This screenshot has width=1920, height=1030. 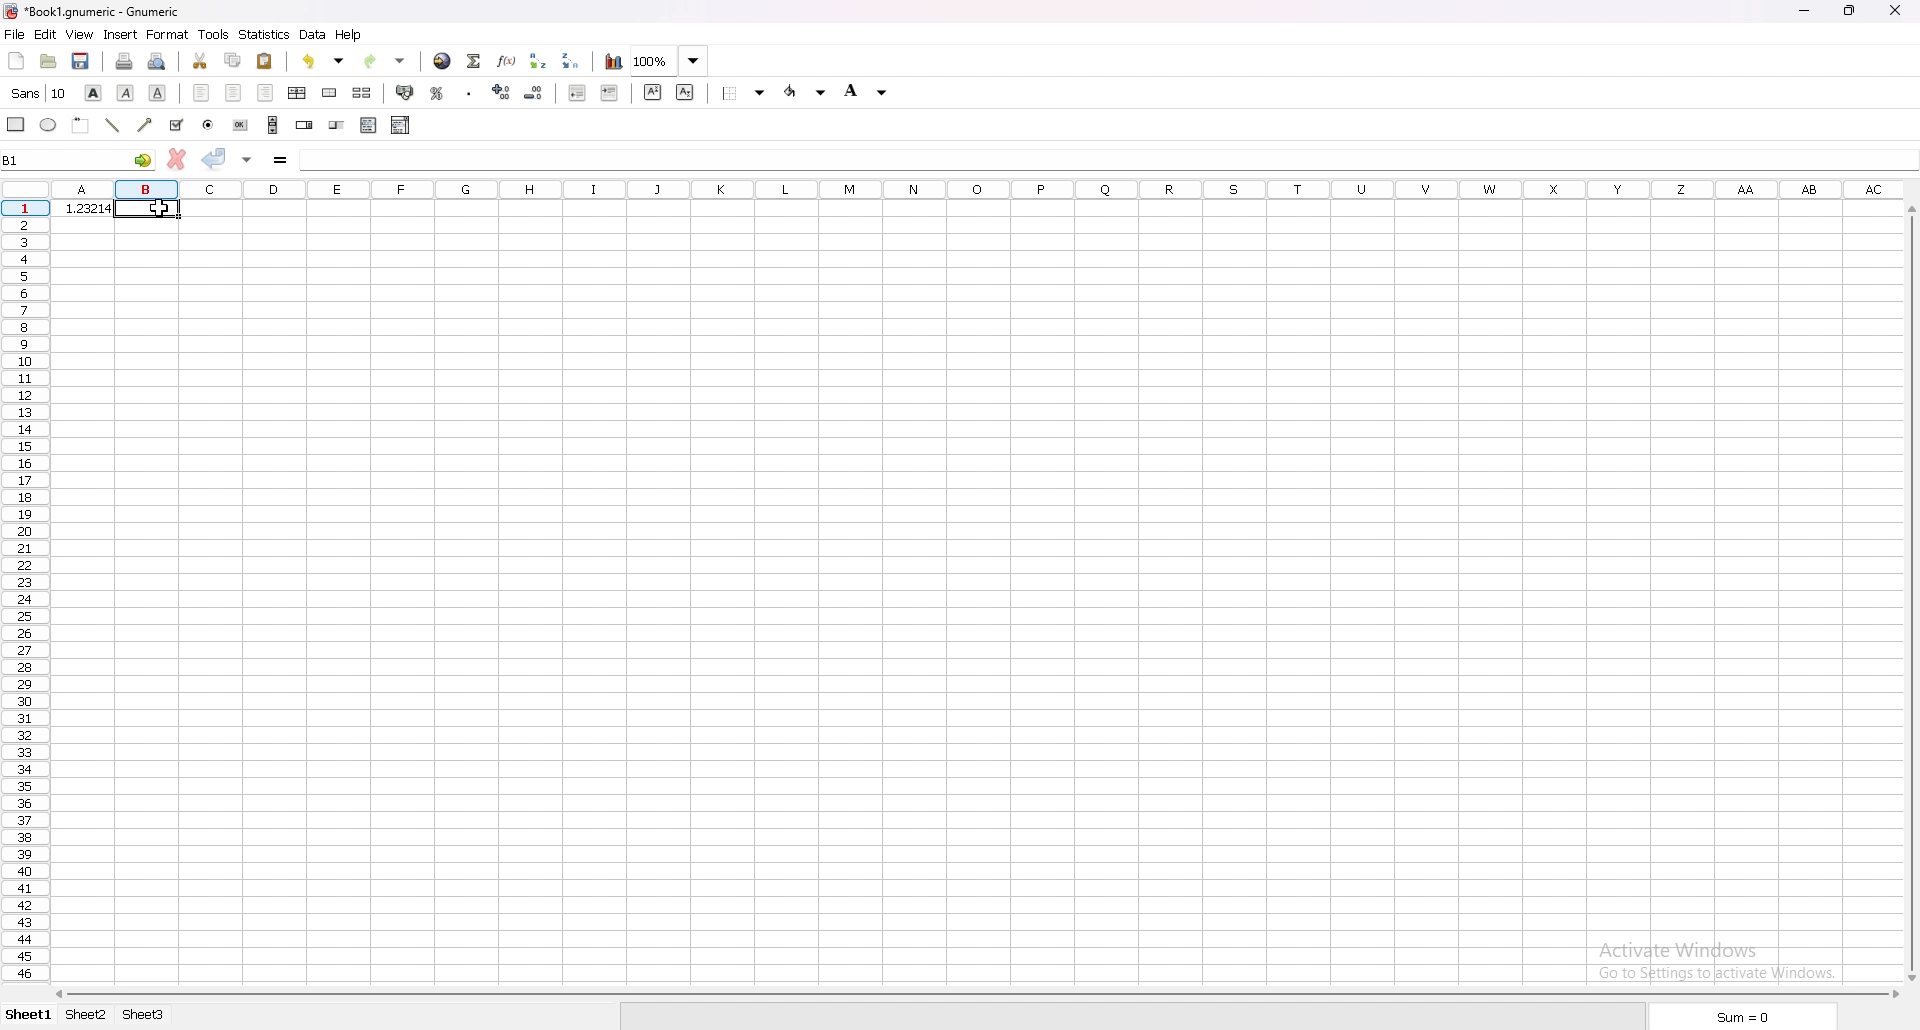 I want to click on sheet 1, so click(x=29, y=1015).